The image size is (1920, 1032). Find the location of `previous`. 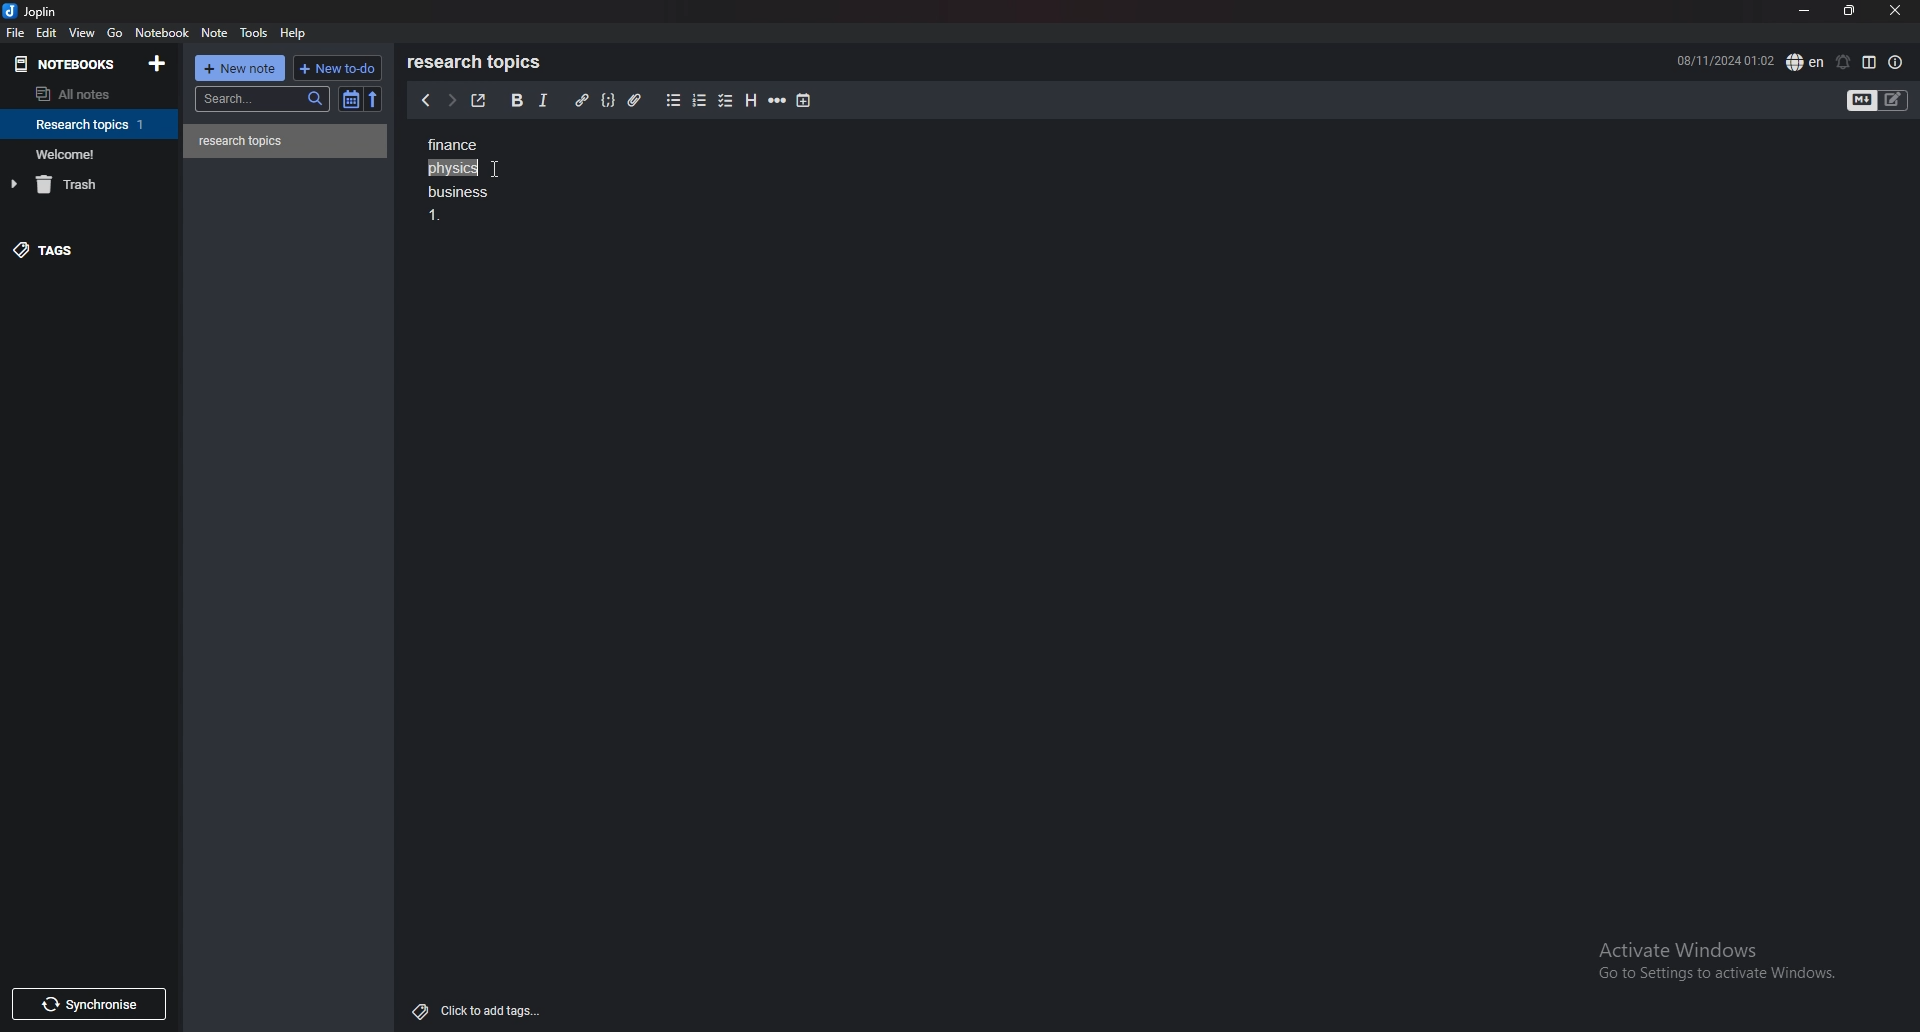

previous is located at coordinates (426, 102).